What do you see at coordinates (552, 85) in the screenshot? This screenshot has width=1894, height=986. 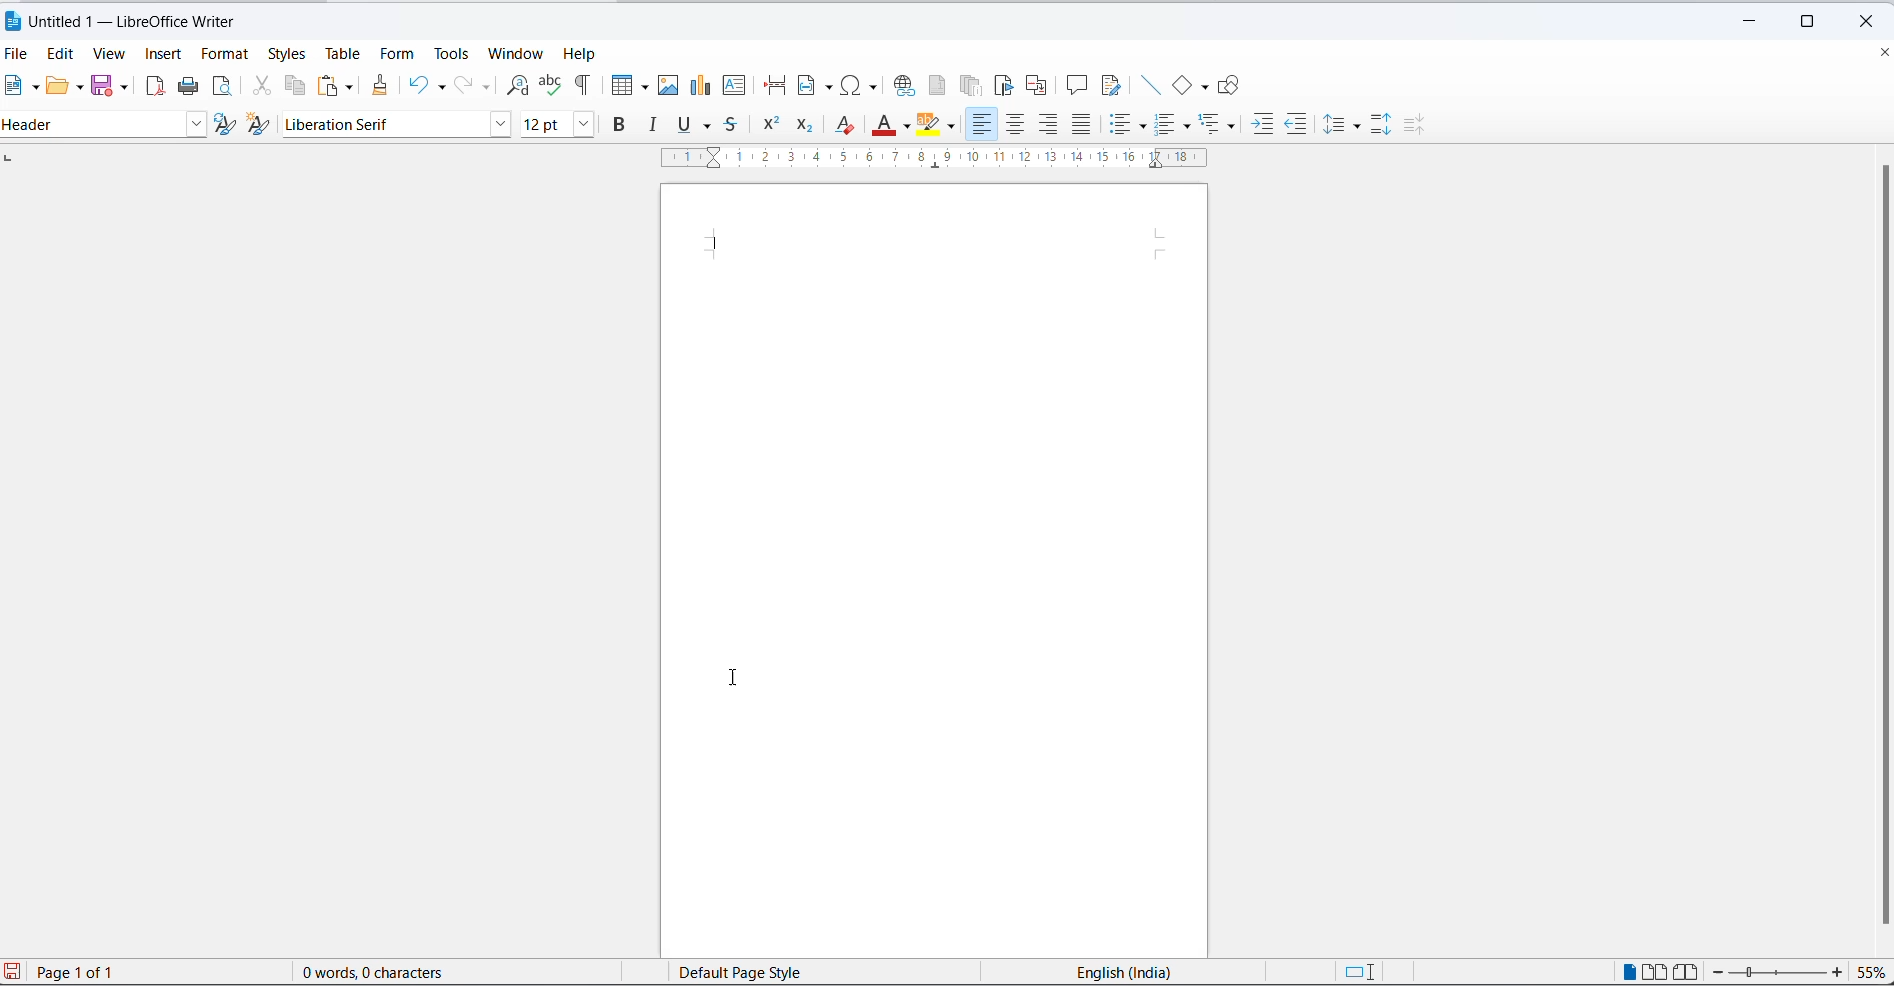 I see `spelling` at bounding box center [552, 85].